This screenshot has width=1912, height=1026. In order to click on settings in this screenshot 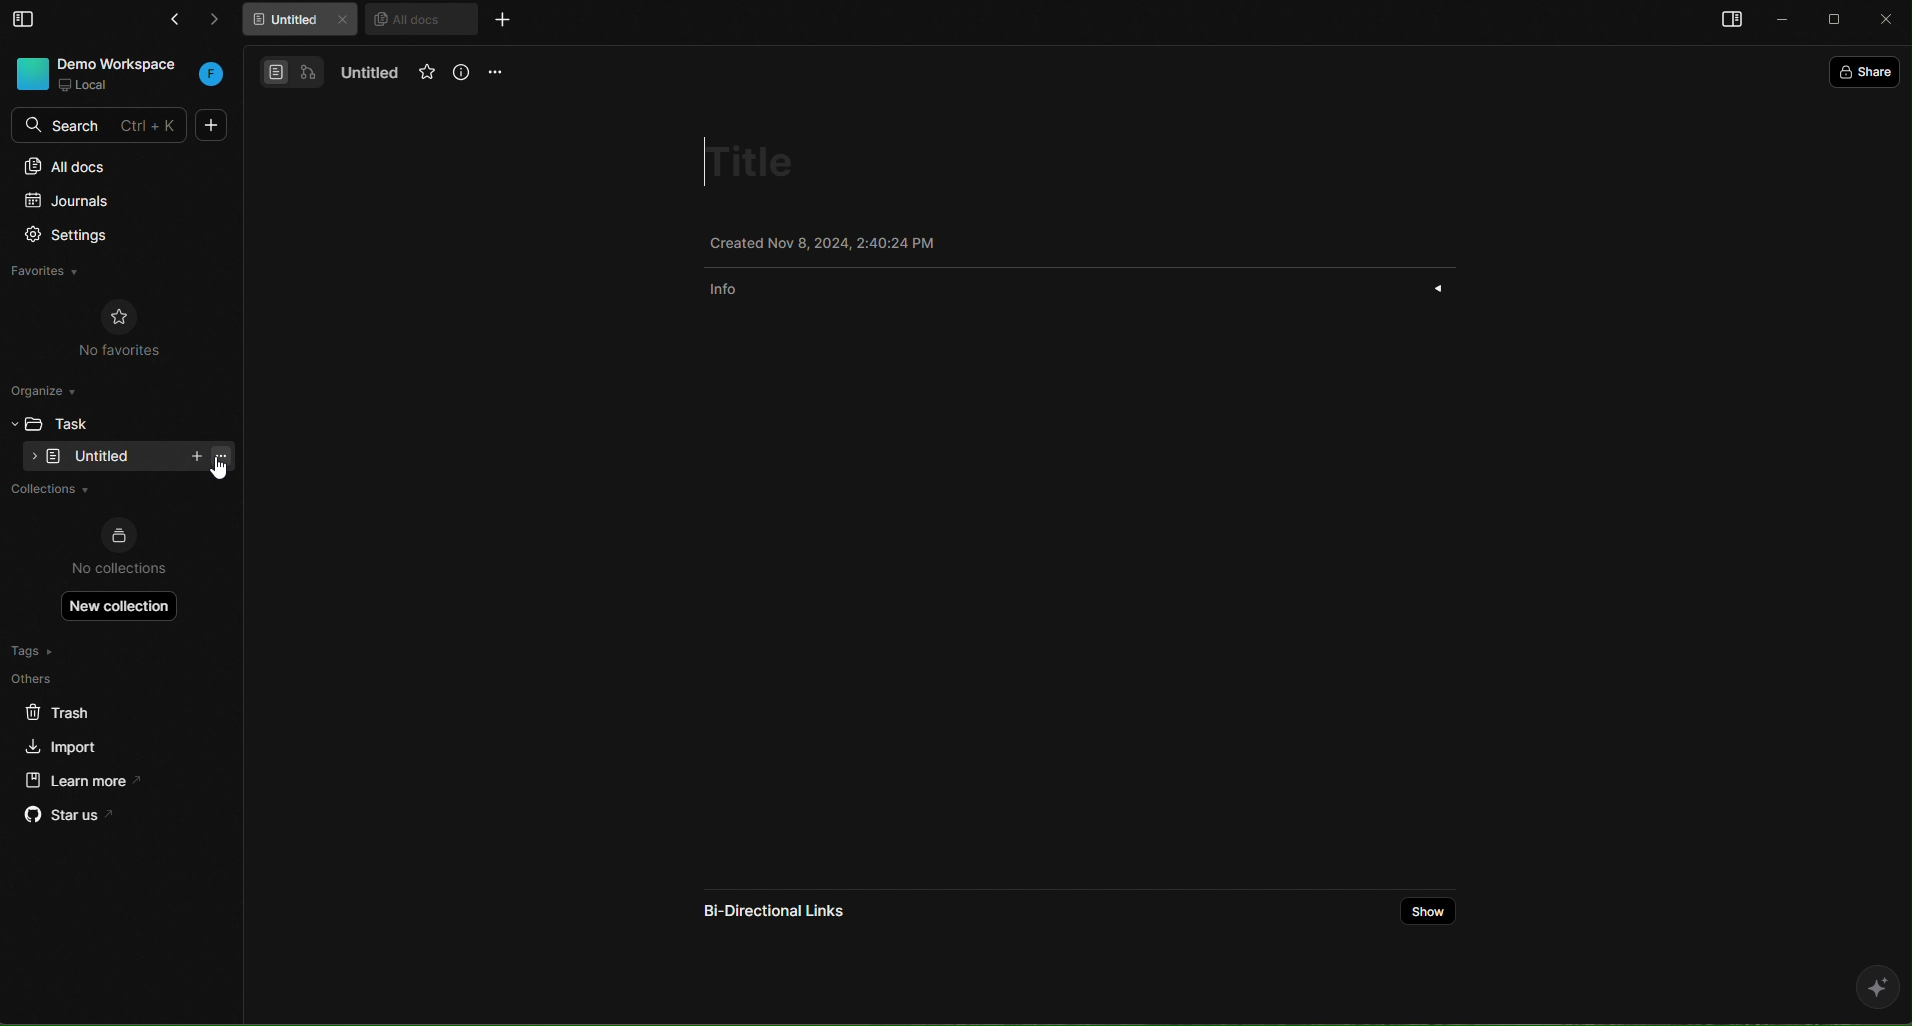, I will do `click(109, 237)`.